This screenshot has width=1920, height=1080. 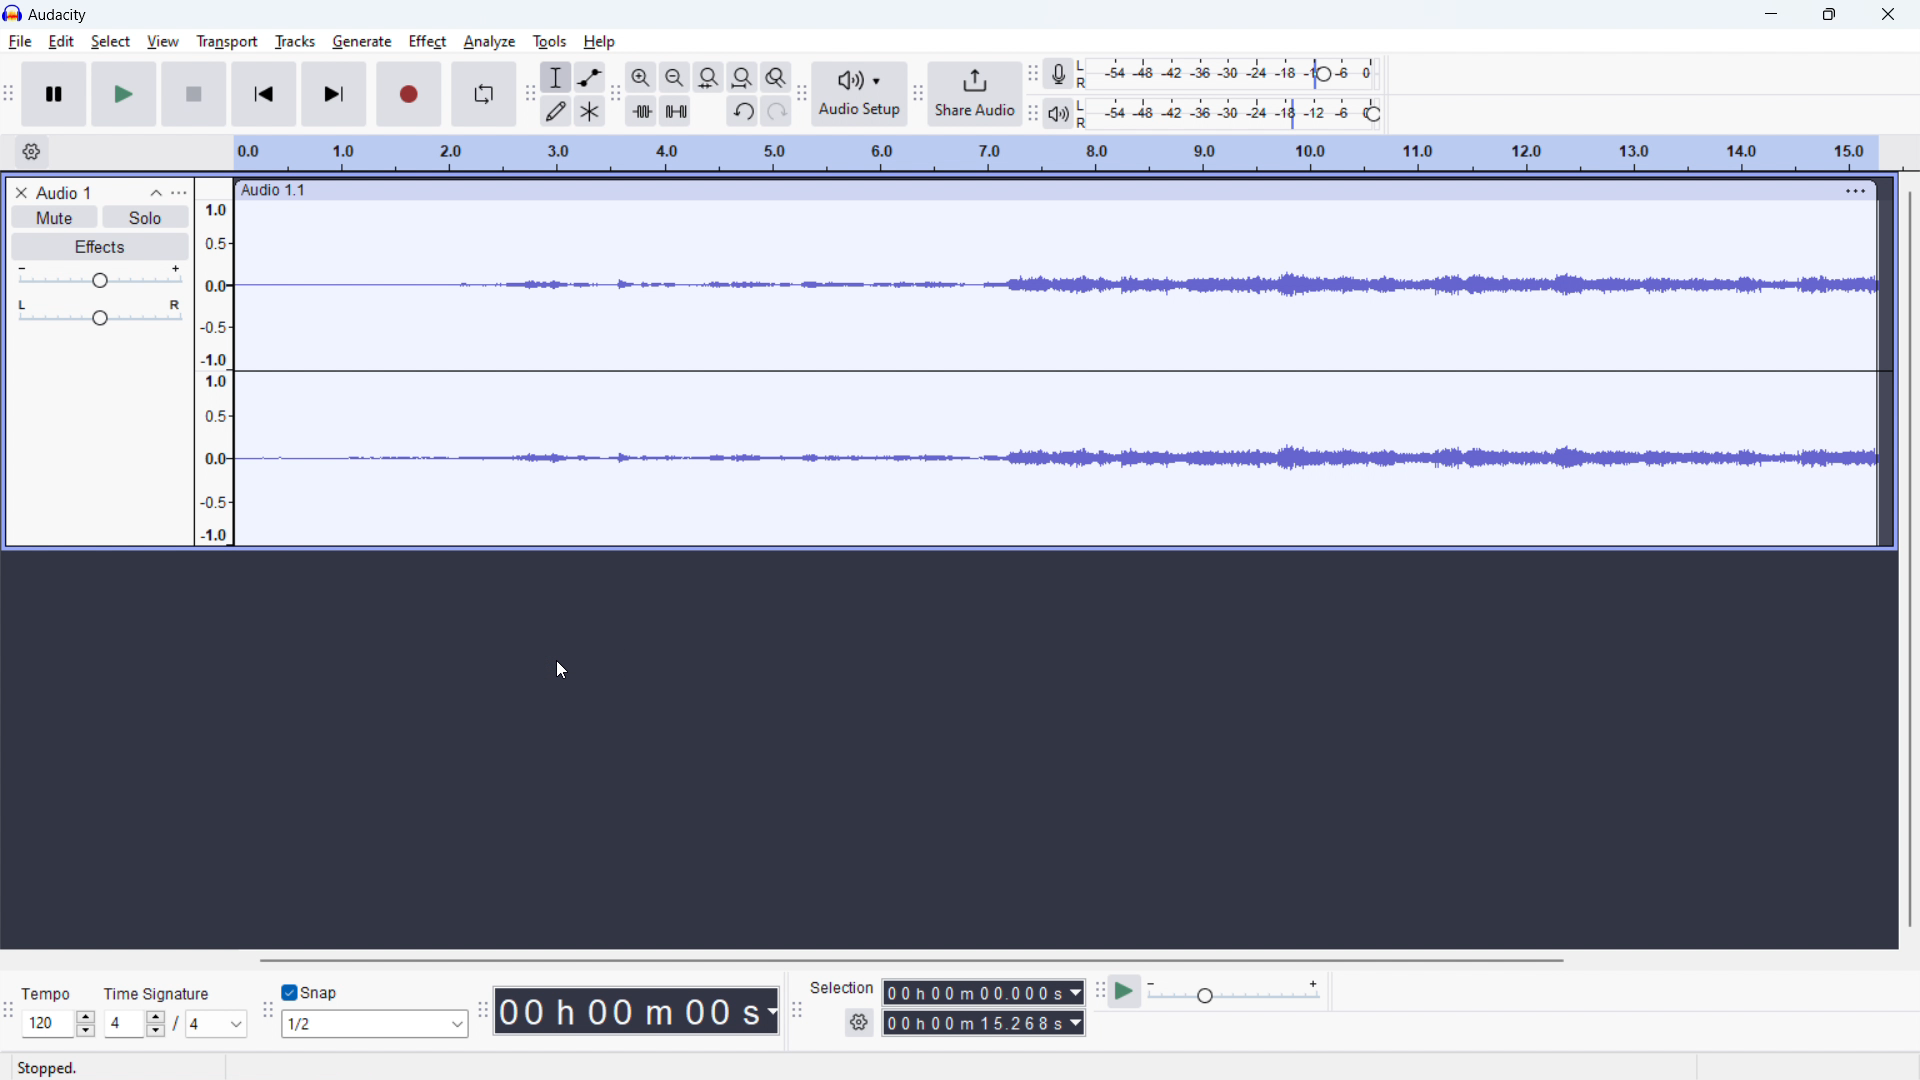 I want to click on view menu, so click(x=1852, y=190).